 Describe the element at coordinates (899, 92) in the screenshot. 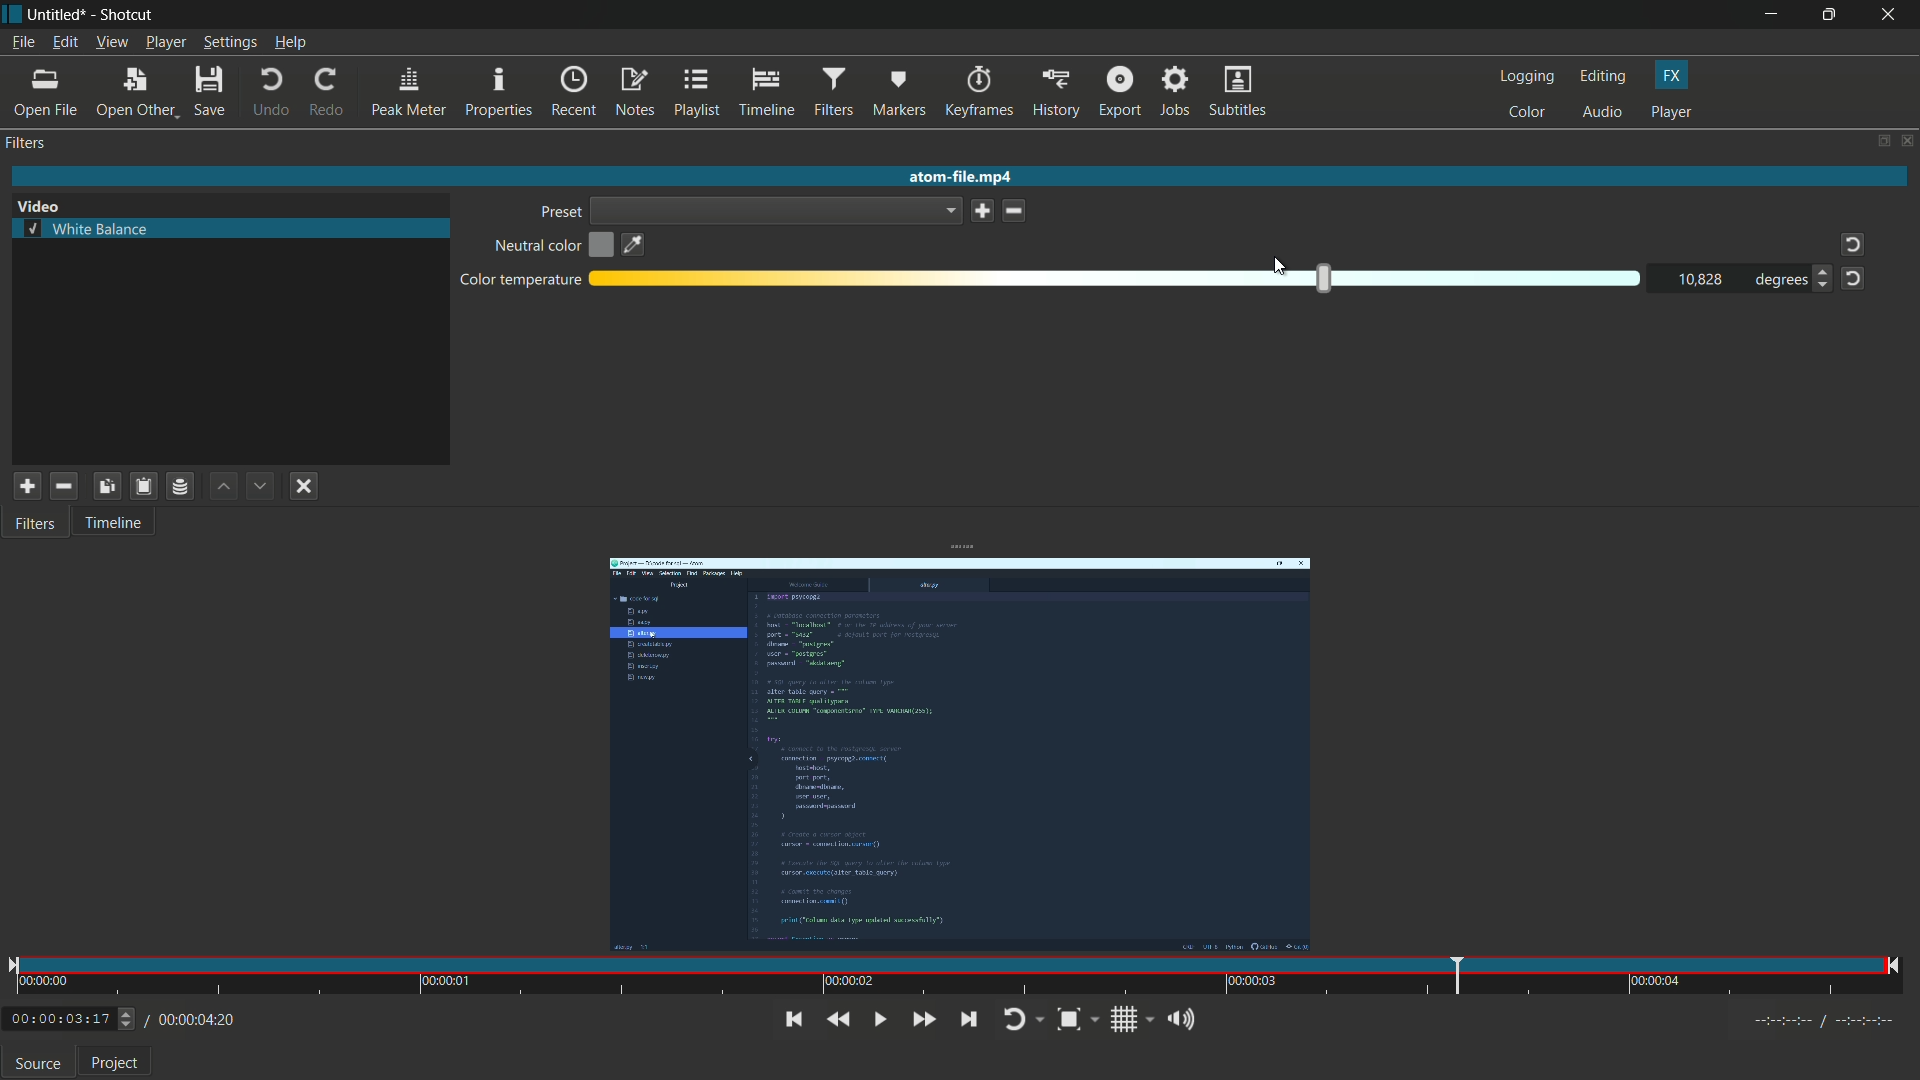

I see `markers` at that location.